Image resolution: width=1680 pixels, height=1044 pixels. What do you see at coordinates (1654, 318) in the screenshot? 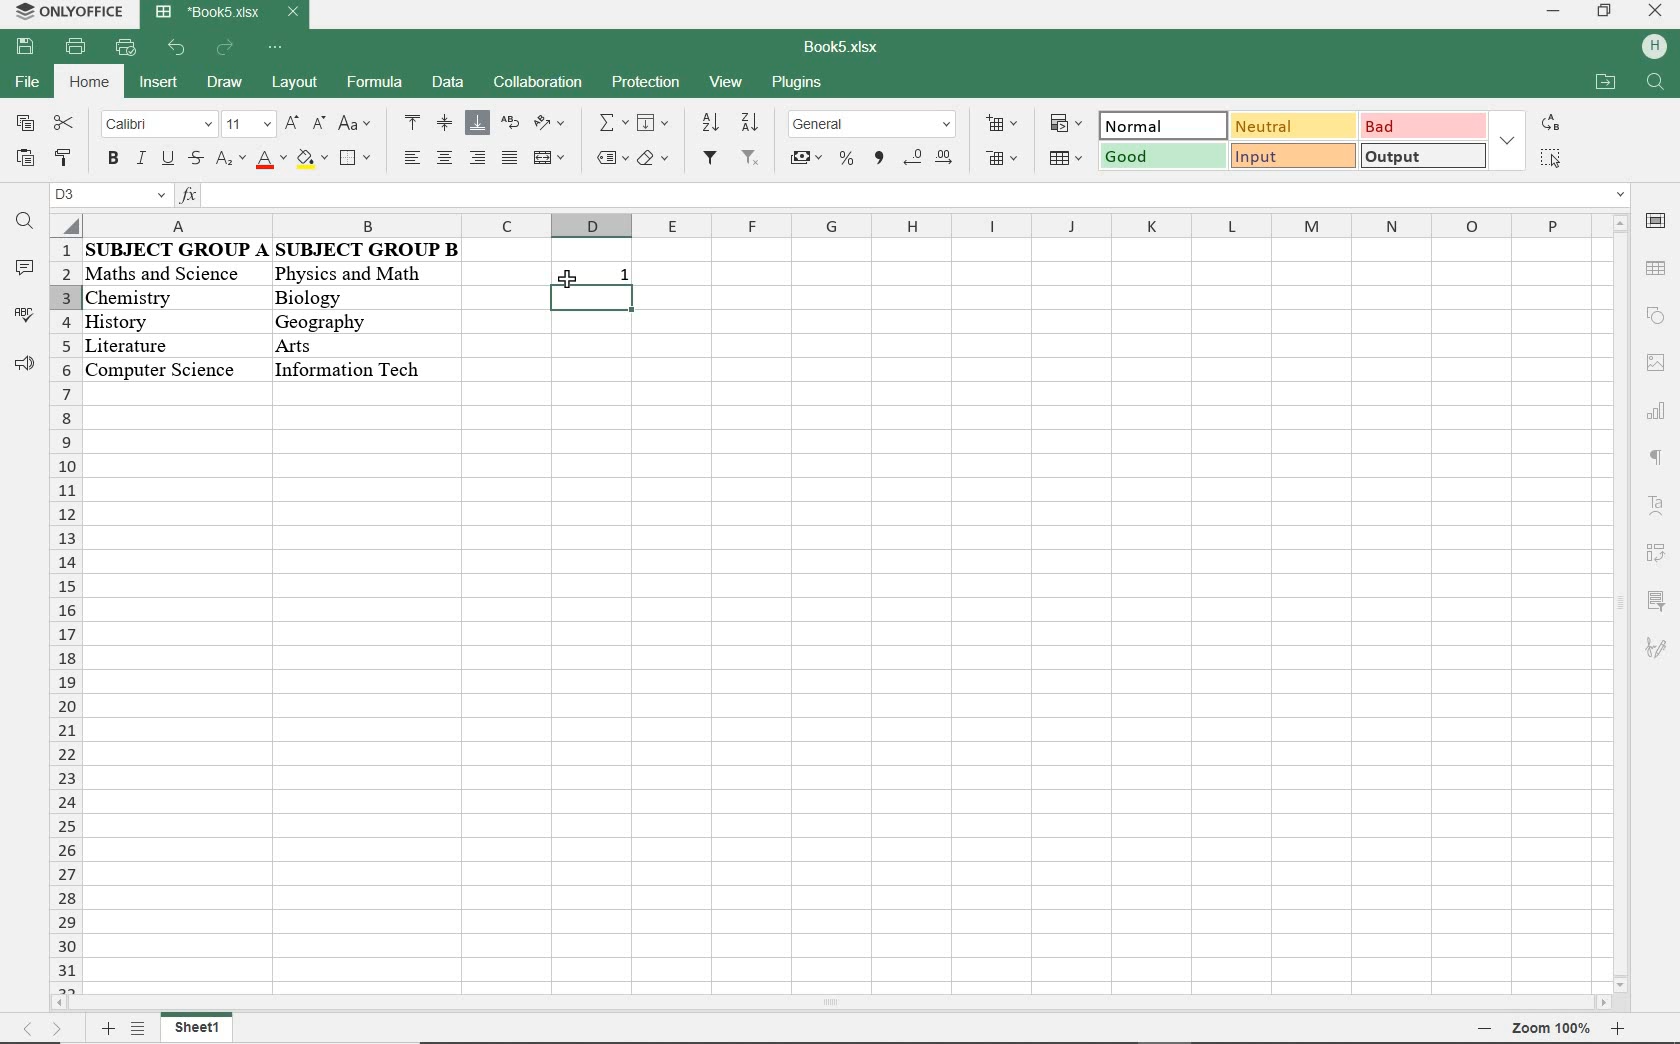
I see `sign` at bounding box center [1654, 318].